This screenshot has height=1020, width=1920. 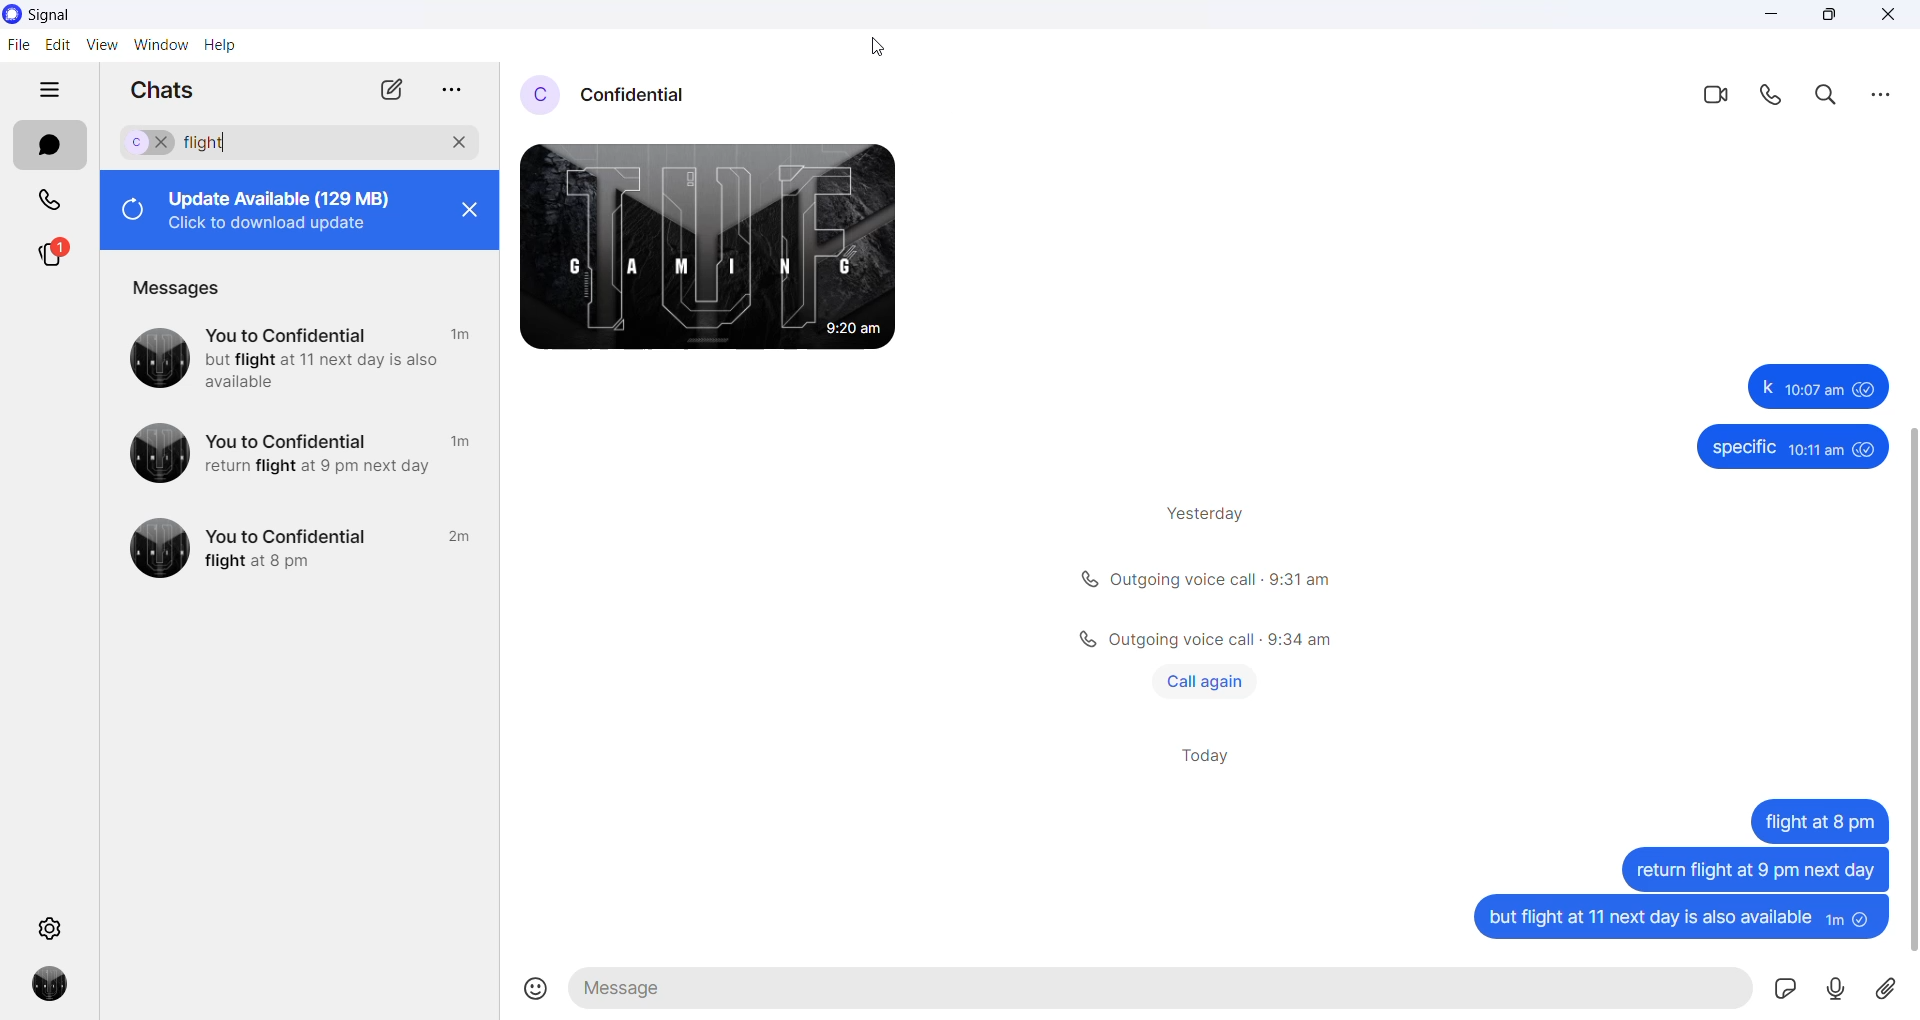 What do you see at coordinates (1166, 989) in the screenshot?
I see `message text area` at bounding box center [1166, 989].